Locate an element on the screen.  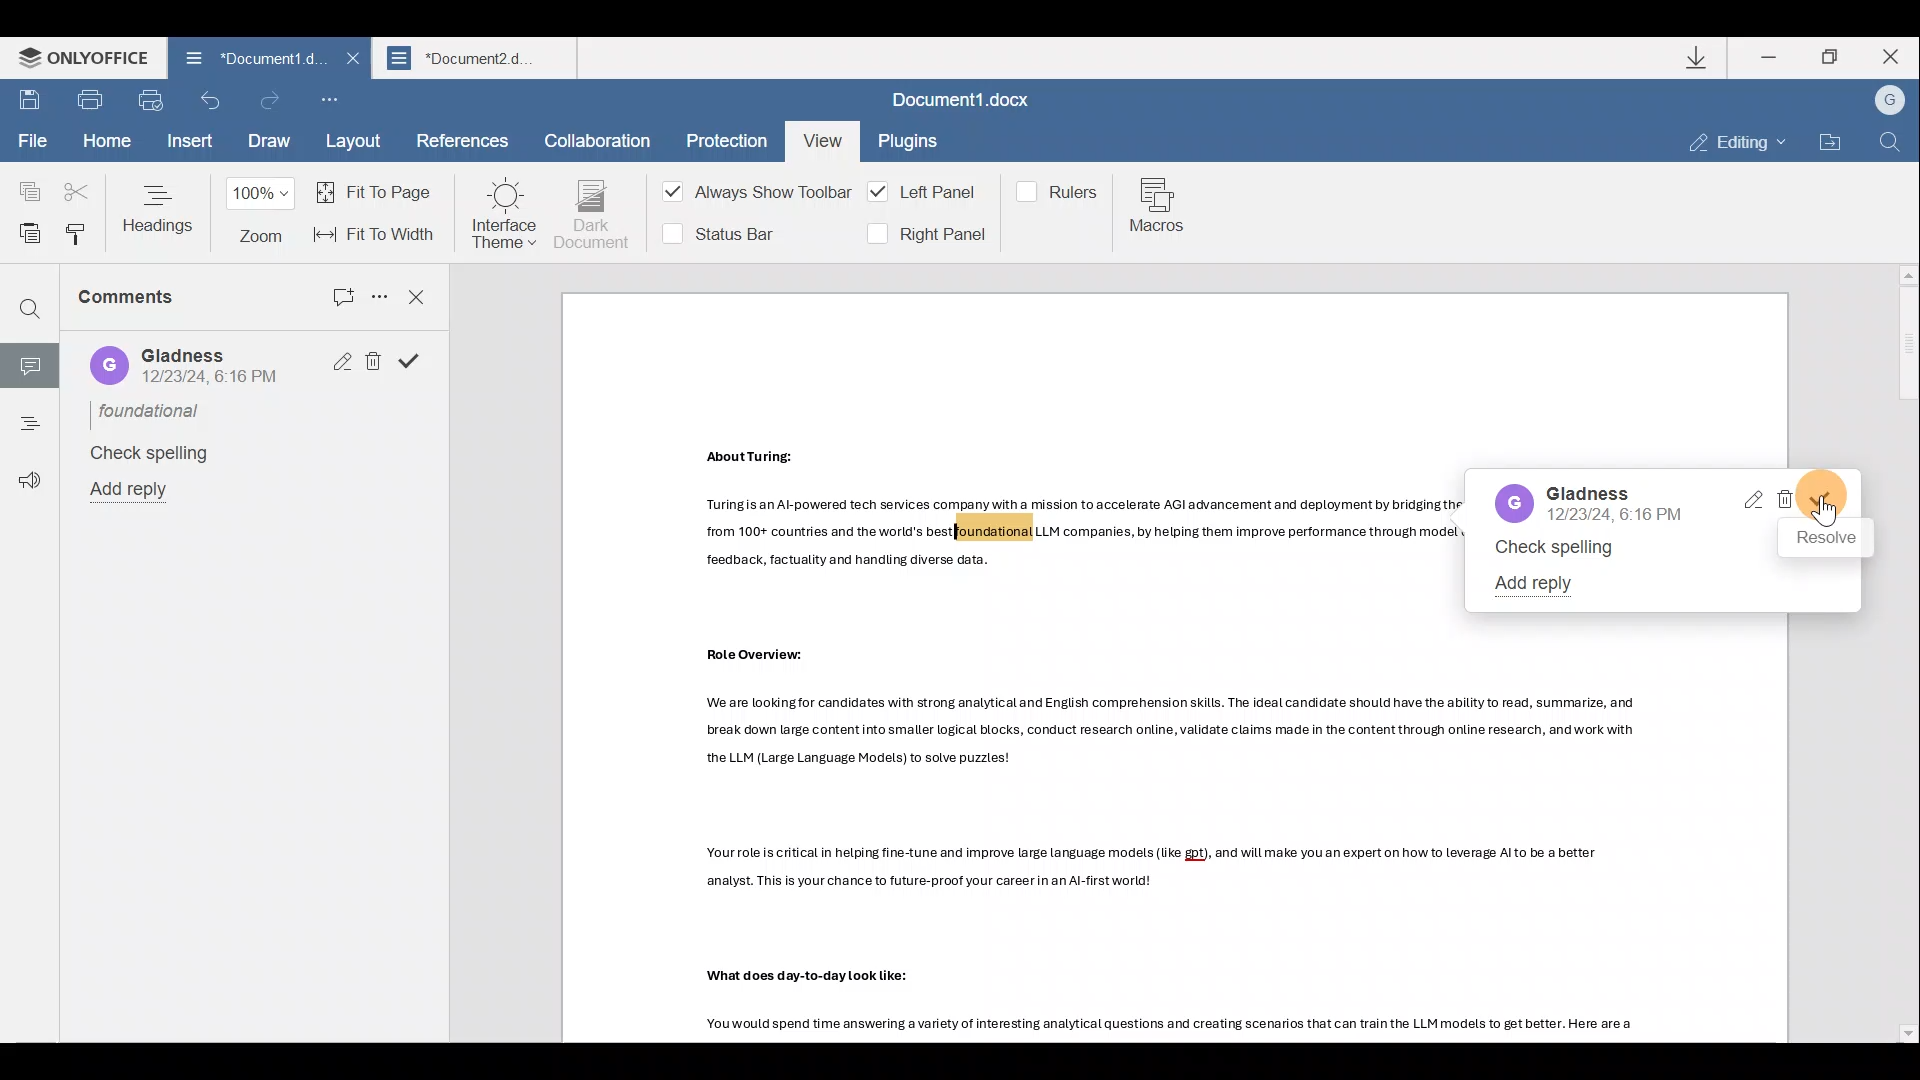
Status bar is located at coordinates (727, 232).